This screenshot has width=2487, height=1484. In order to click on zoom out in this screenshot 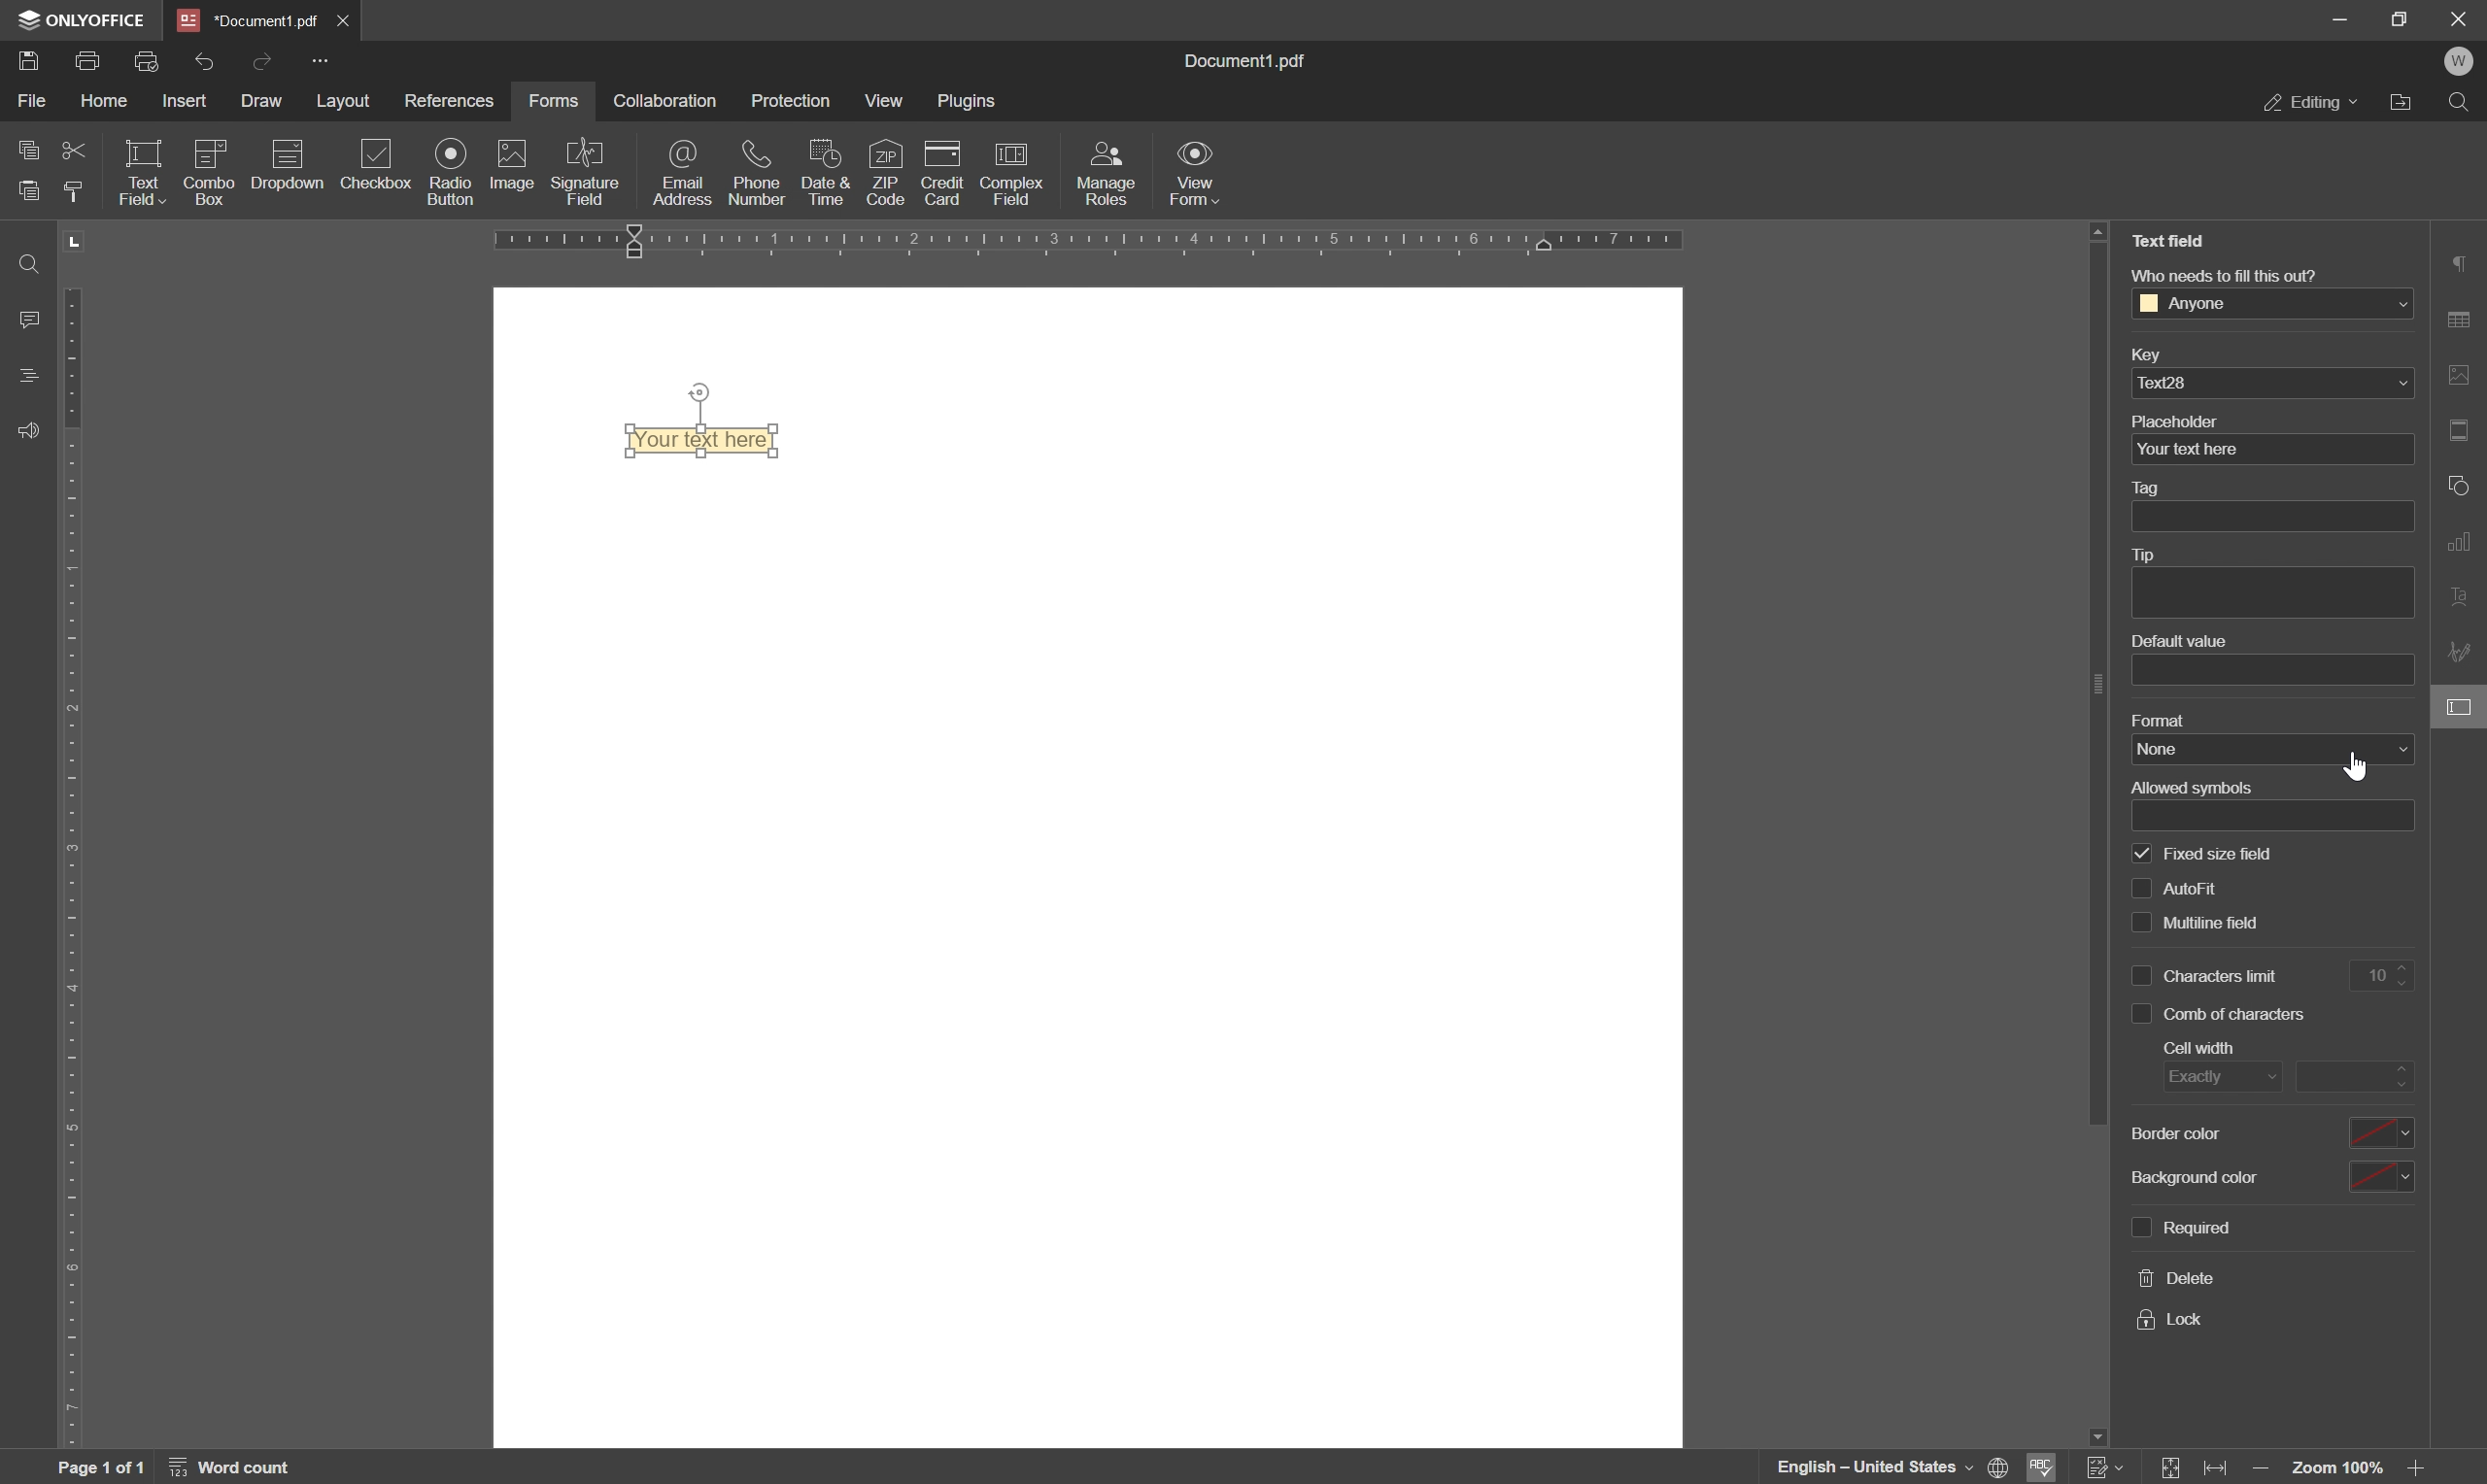, I will do `click(2421, 1470)`.